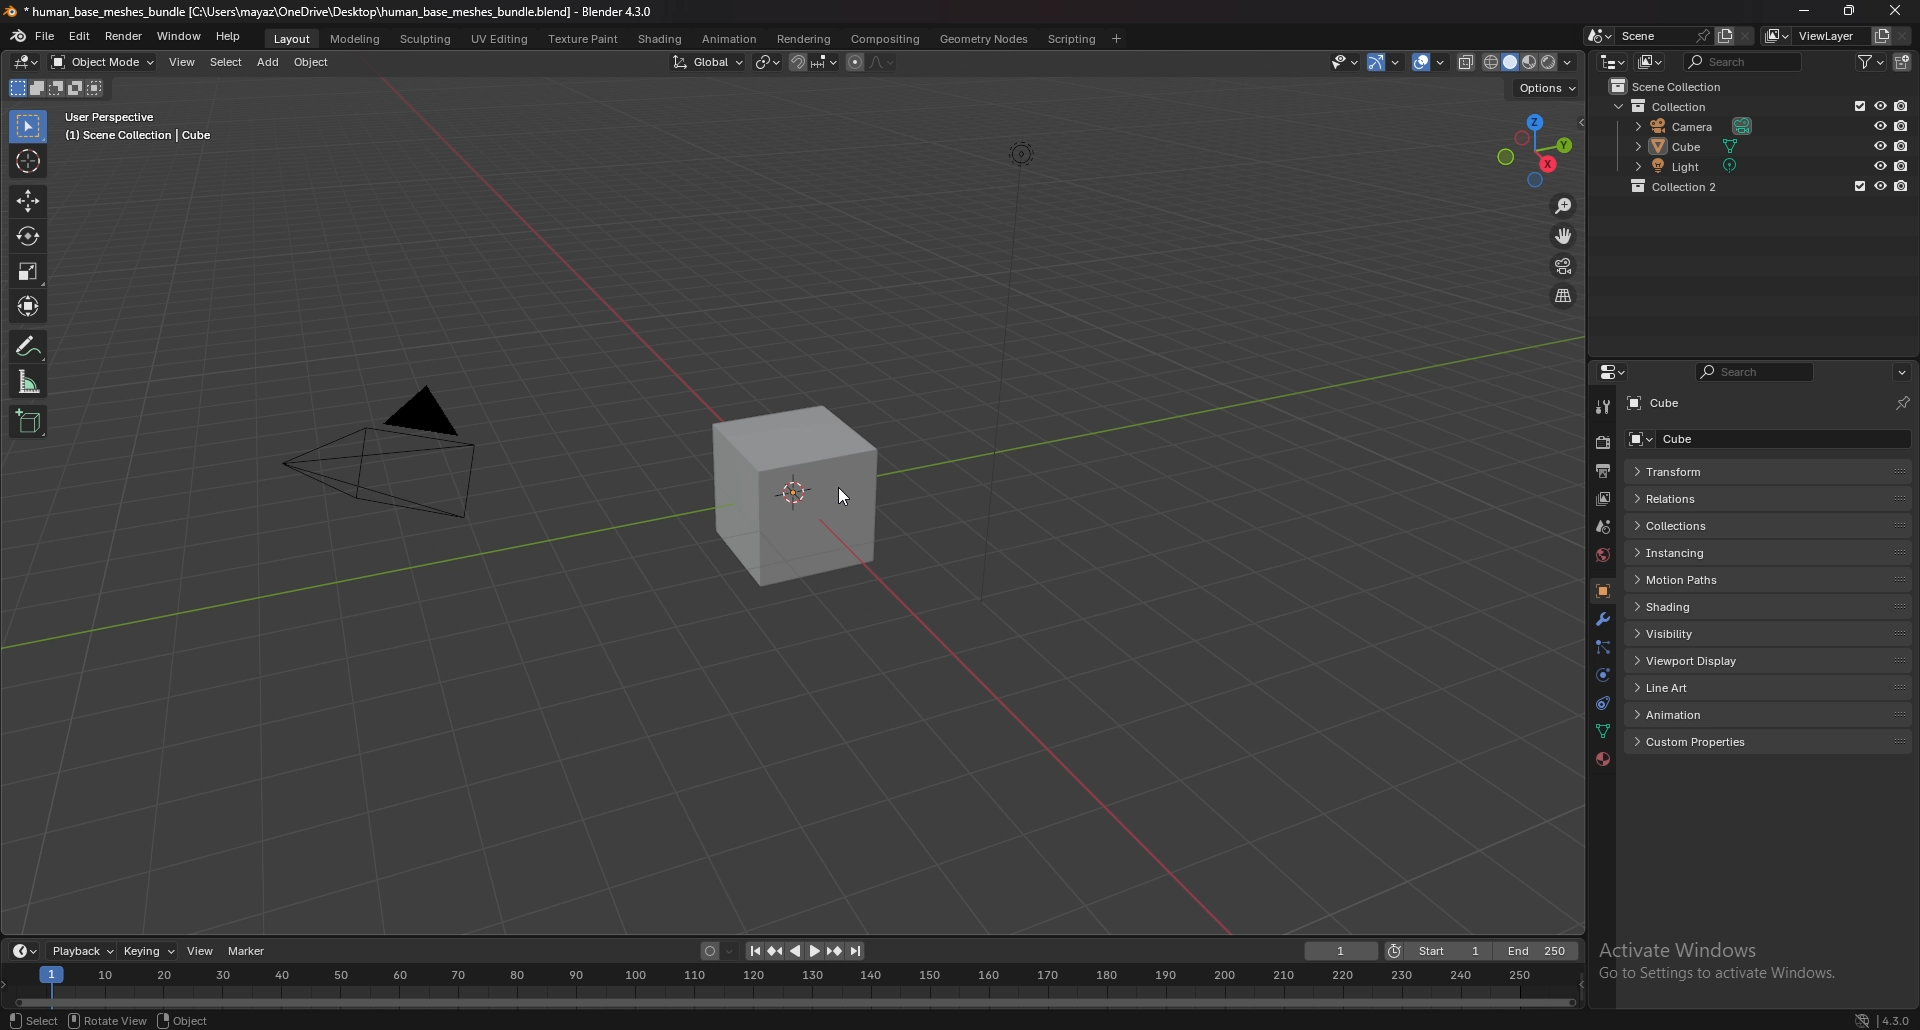 This screenshot has width=1920, height=1030. Describe the element at coordinates (1687, 186) in the screenshot. I see `collection` at that location.